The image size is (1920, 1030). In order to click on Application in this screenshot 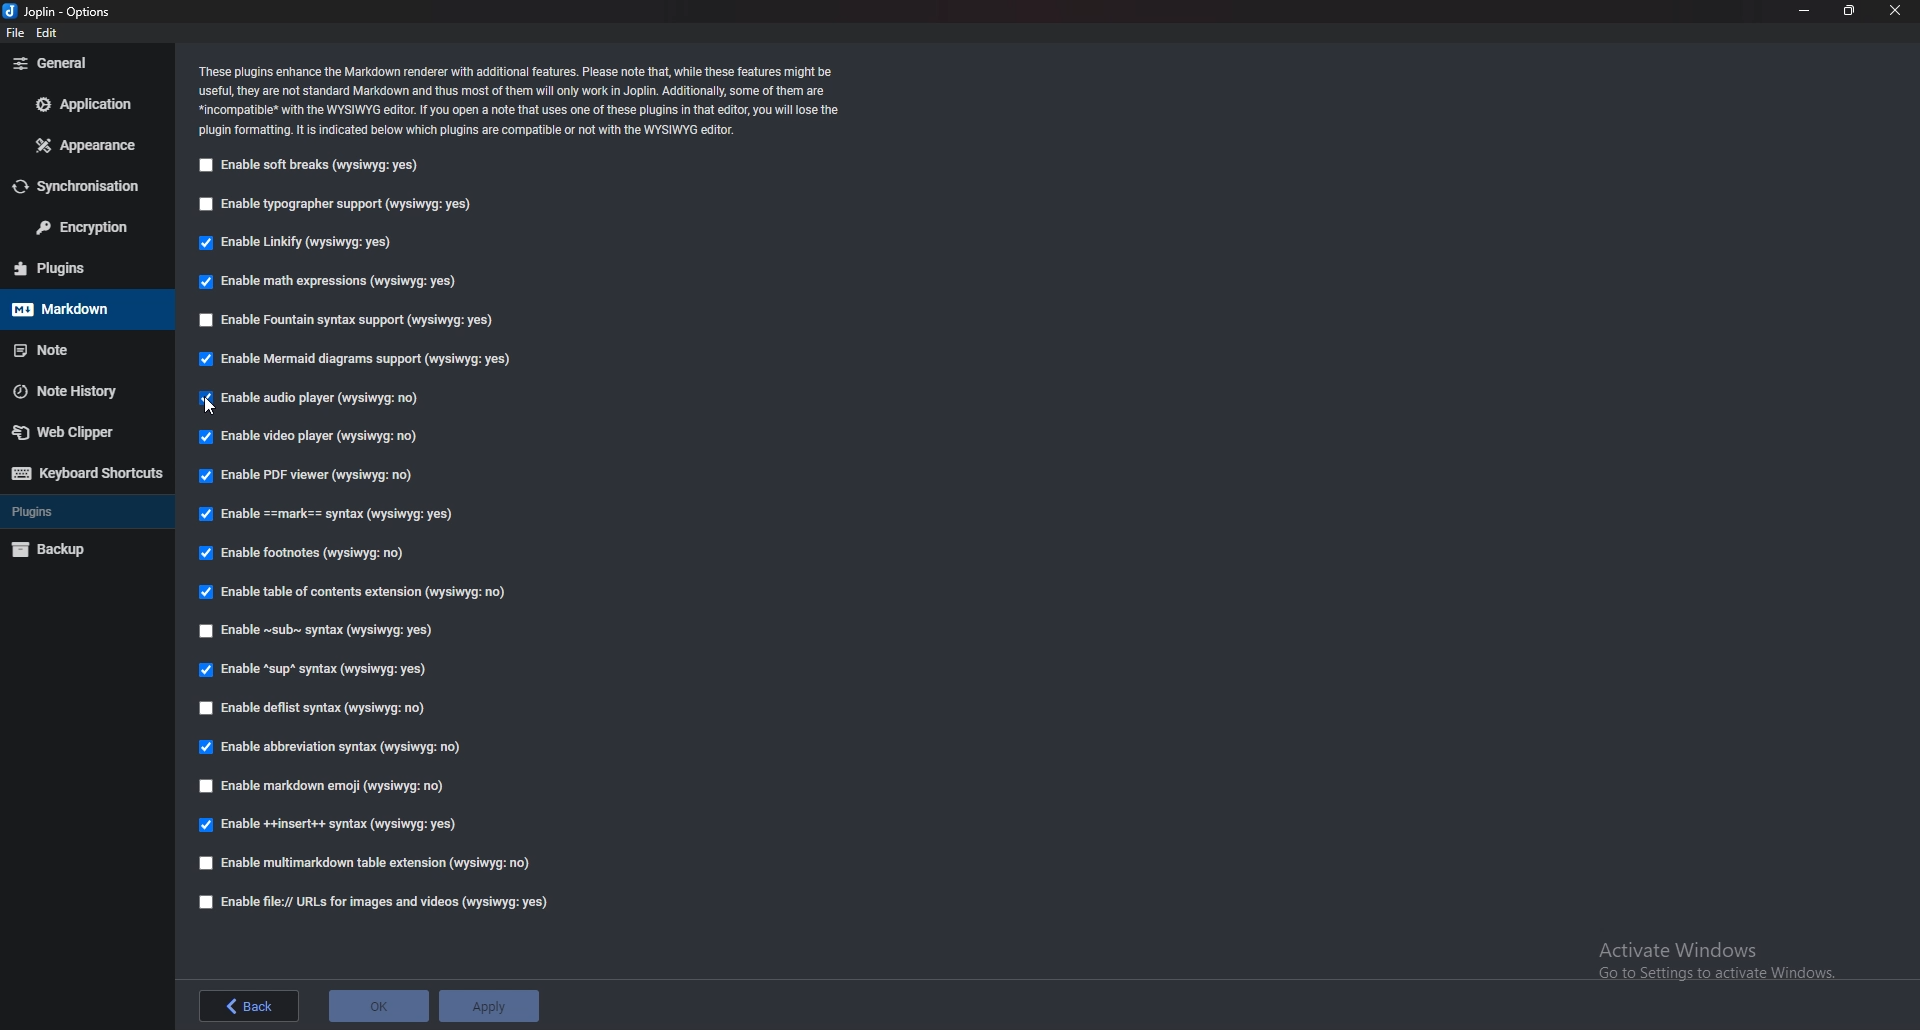, I will do `click(87, 105)`.